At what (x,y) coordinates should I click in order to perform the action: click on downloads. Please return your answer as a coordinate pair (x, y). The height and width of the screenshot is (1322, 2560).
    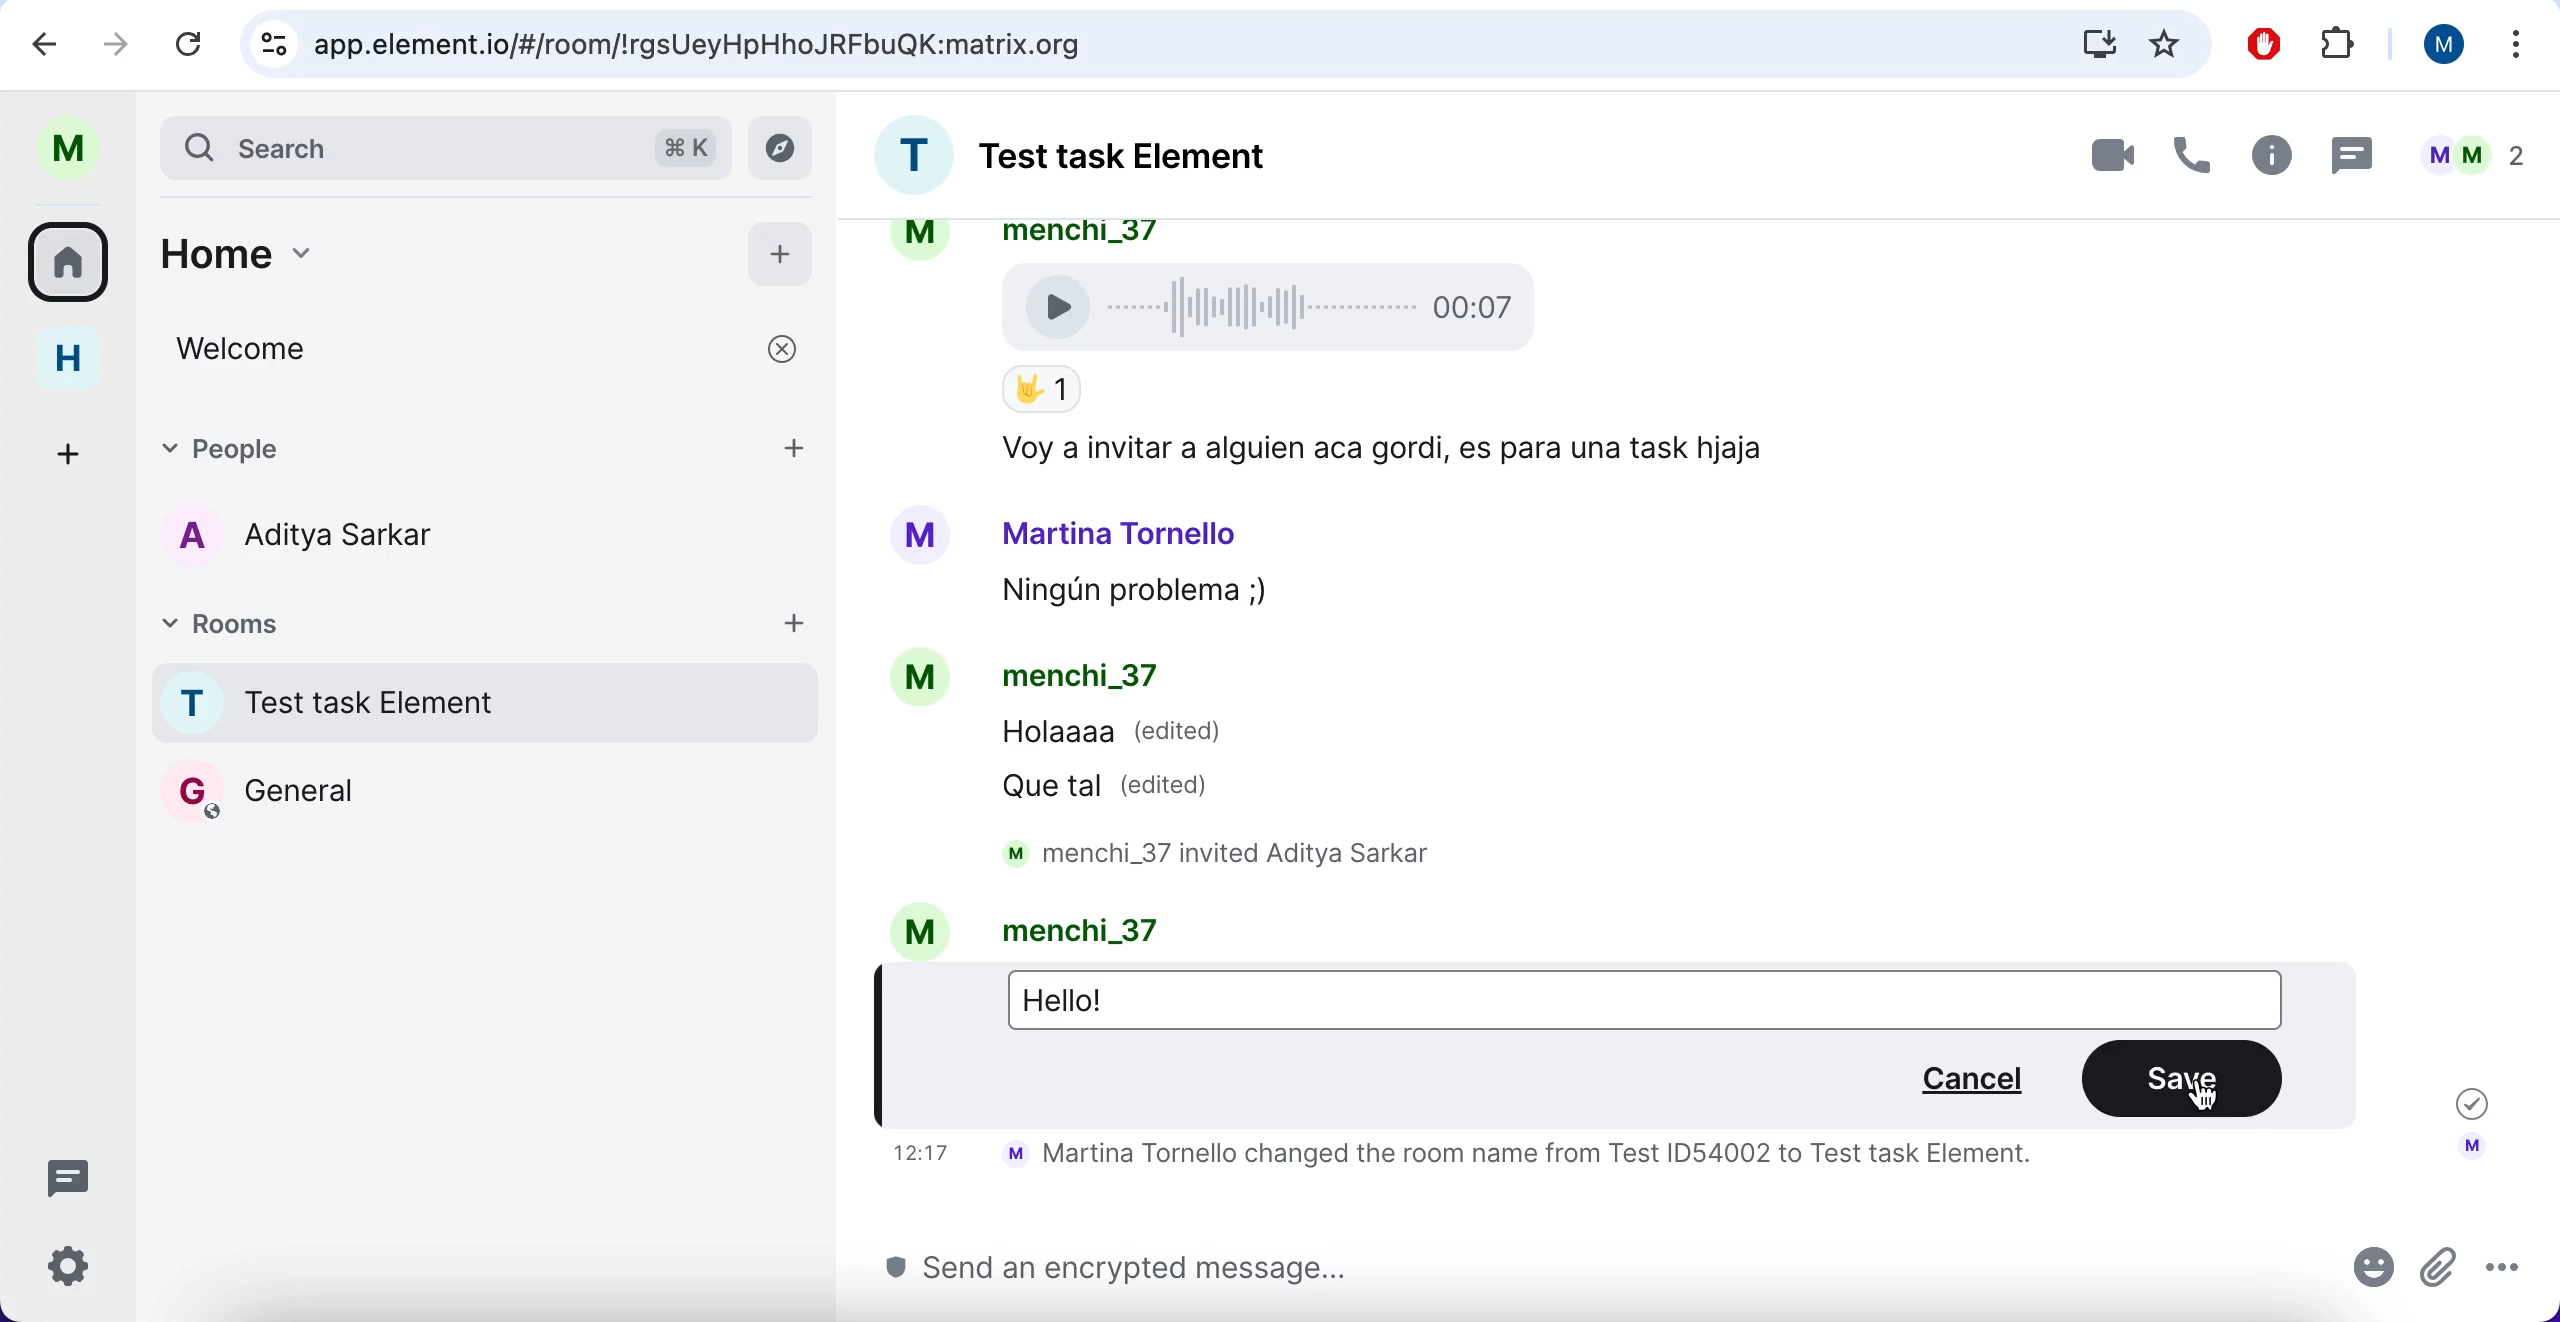
    Looking at the image, I should click on (2089, 45).